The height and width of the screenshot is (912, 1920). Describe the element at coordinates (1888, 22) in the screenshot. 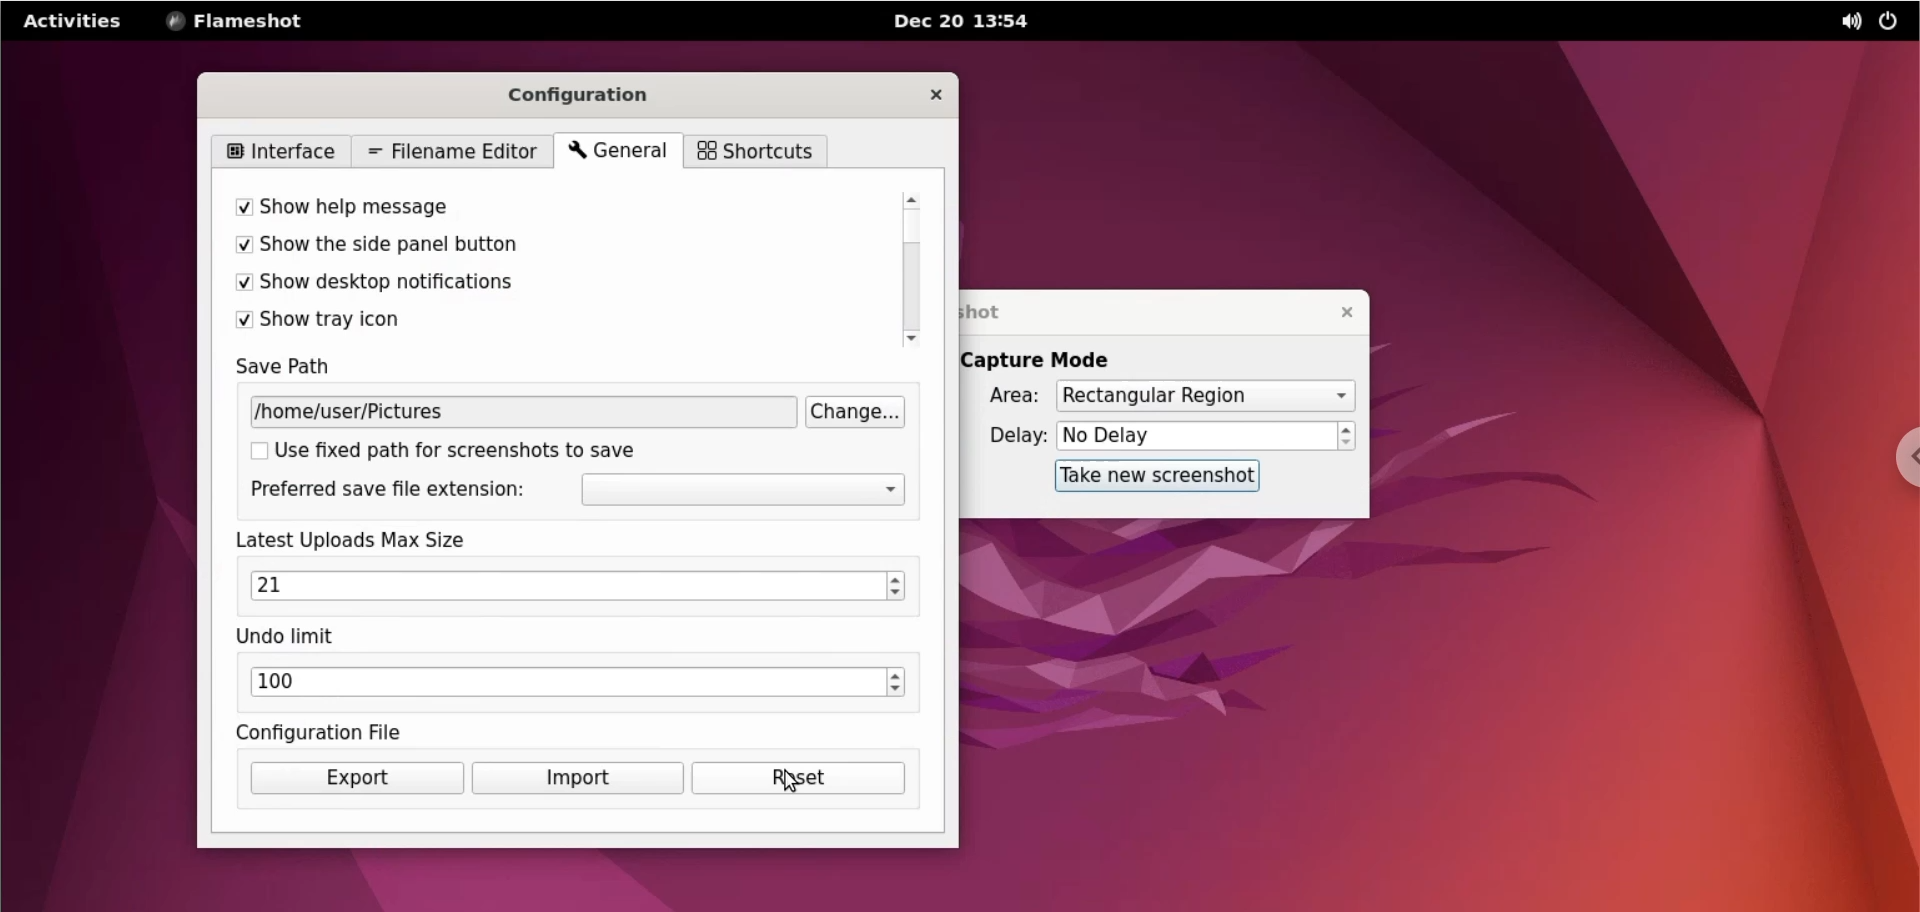

I see `power options` at that location.